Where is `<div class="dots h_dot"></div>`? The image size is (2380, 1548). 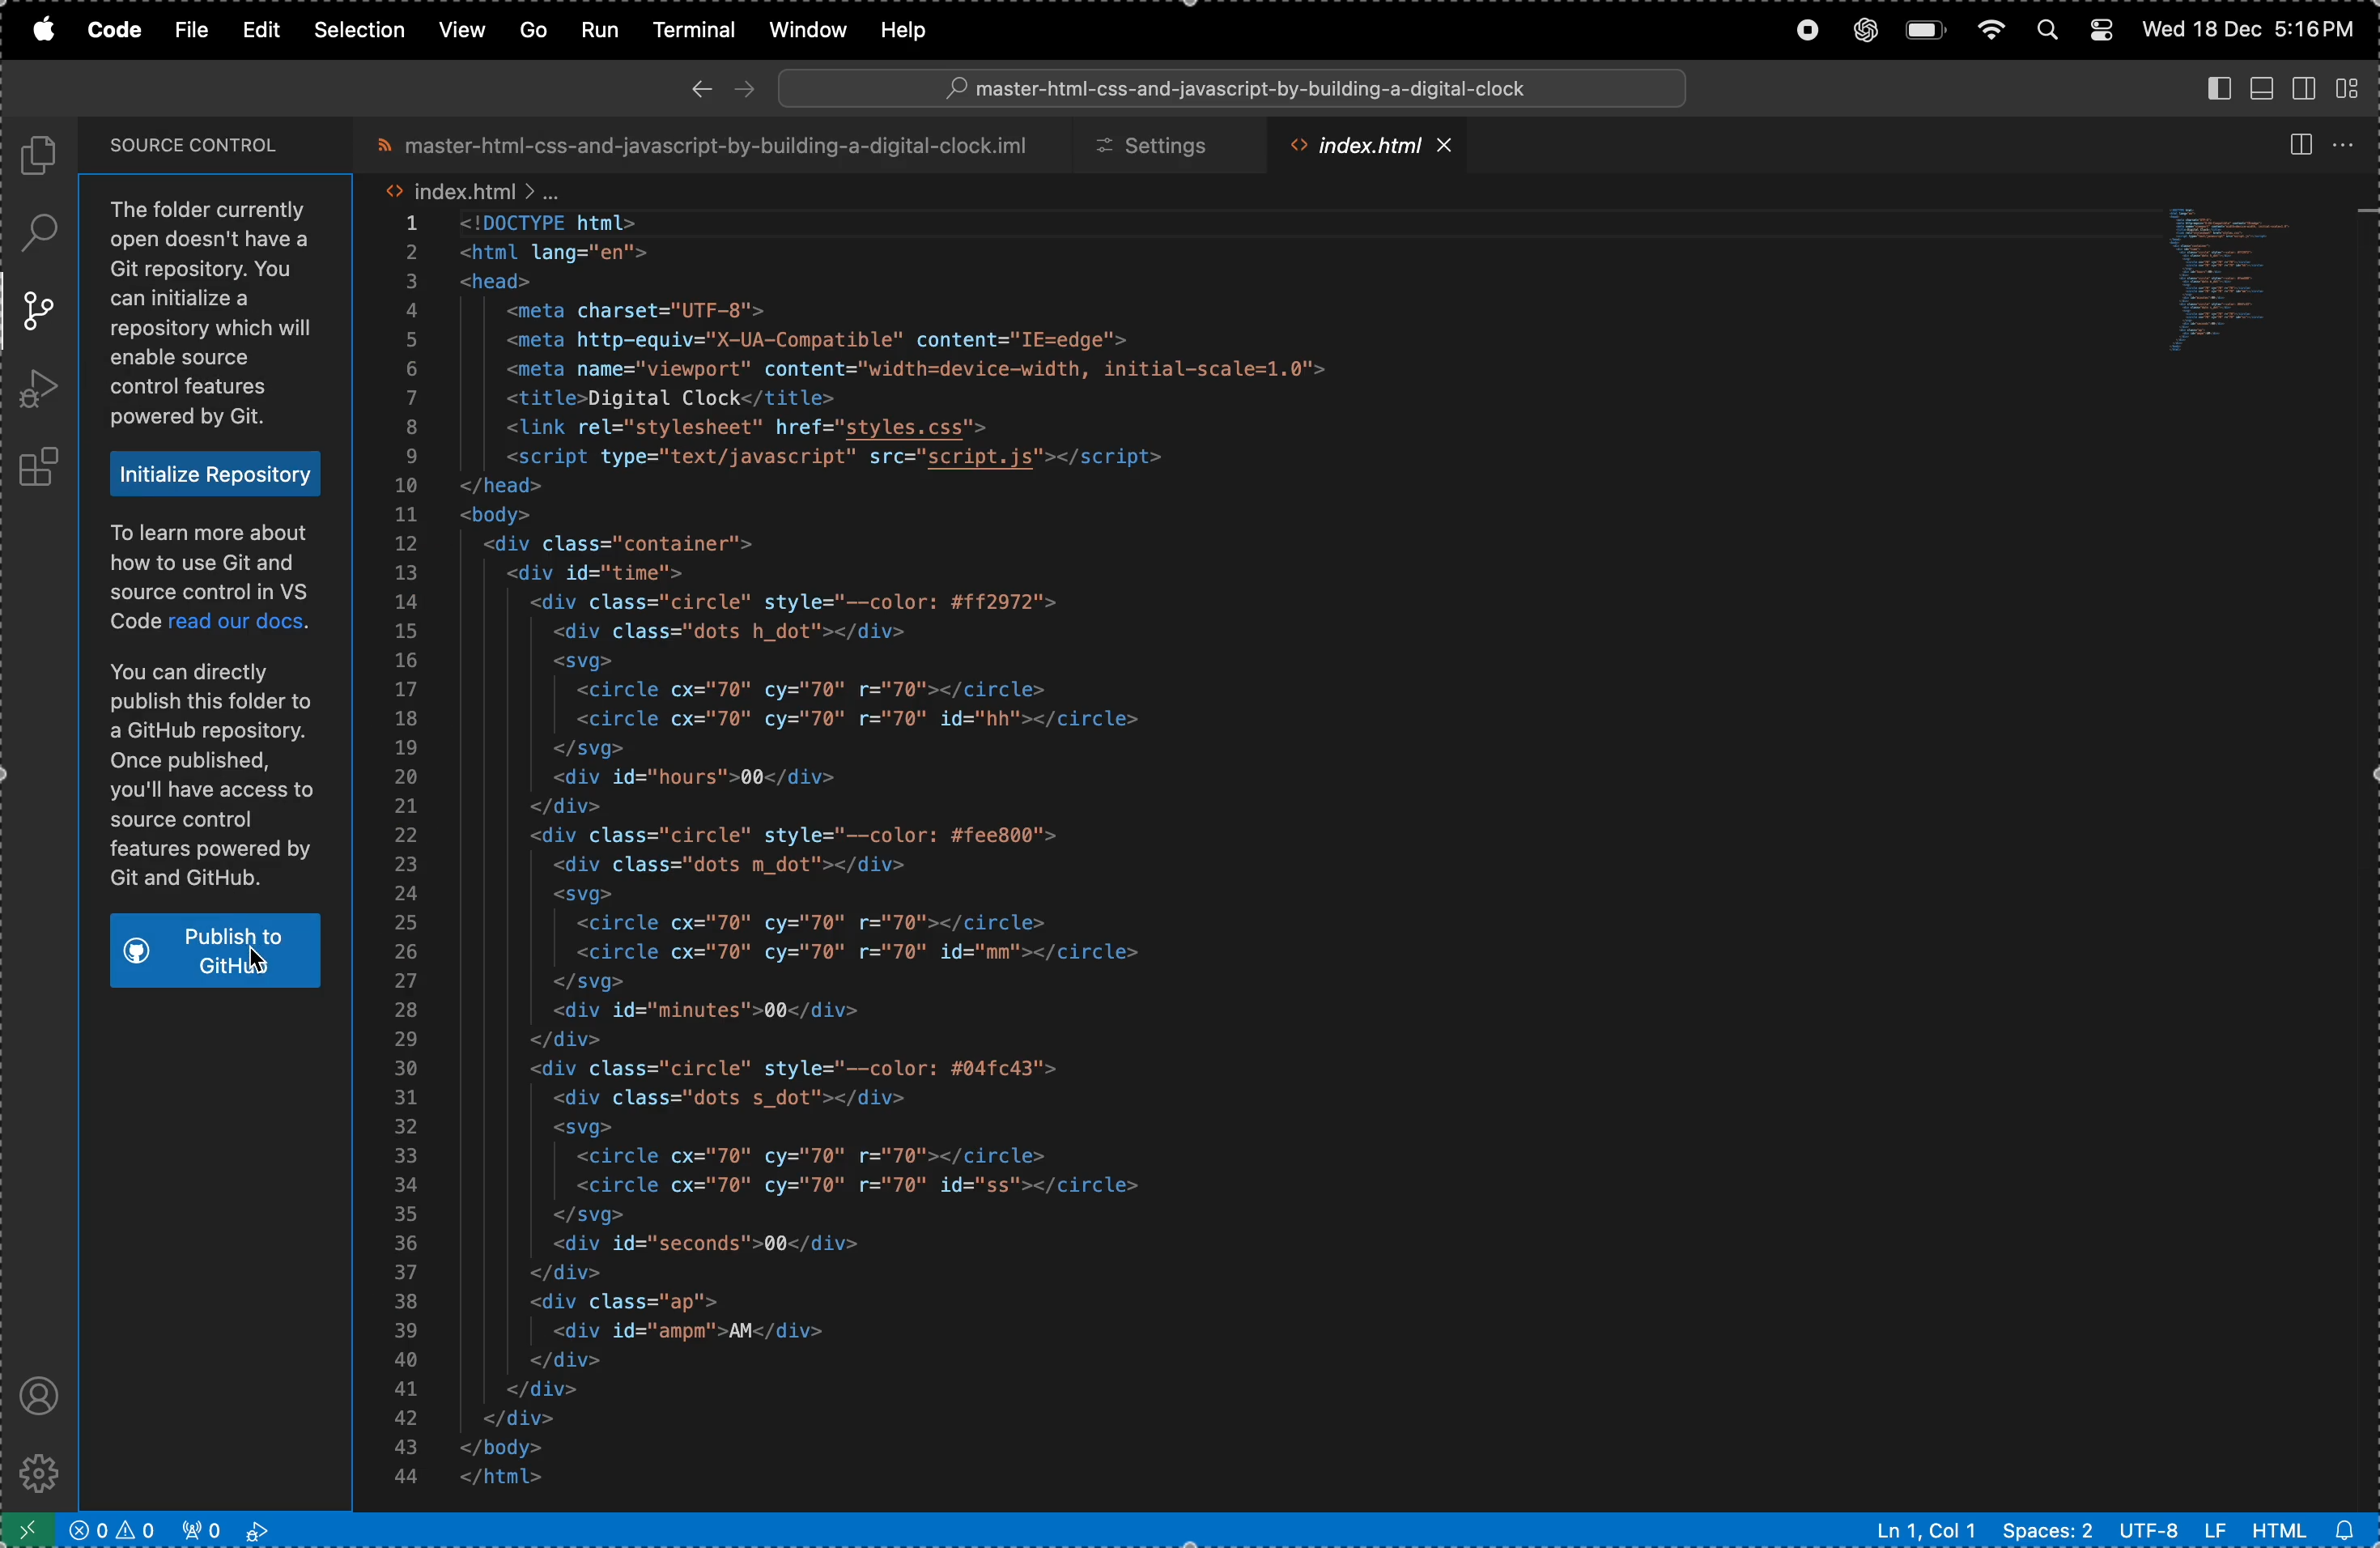 <div class="dots h_dot"></div> is located at coordinates (759, 631).